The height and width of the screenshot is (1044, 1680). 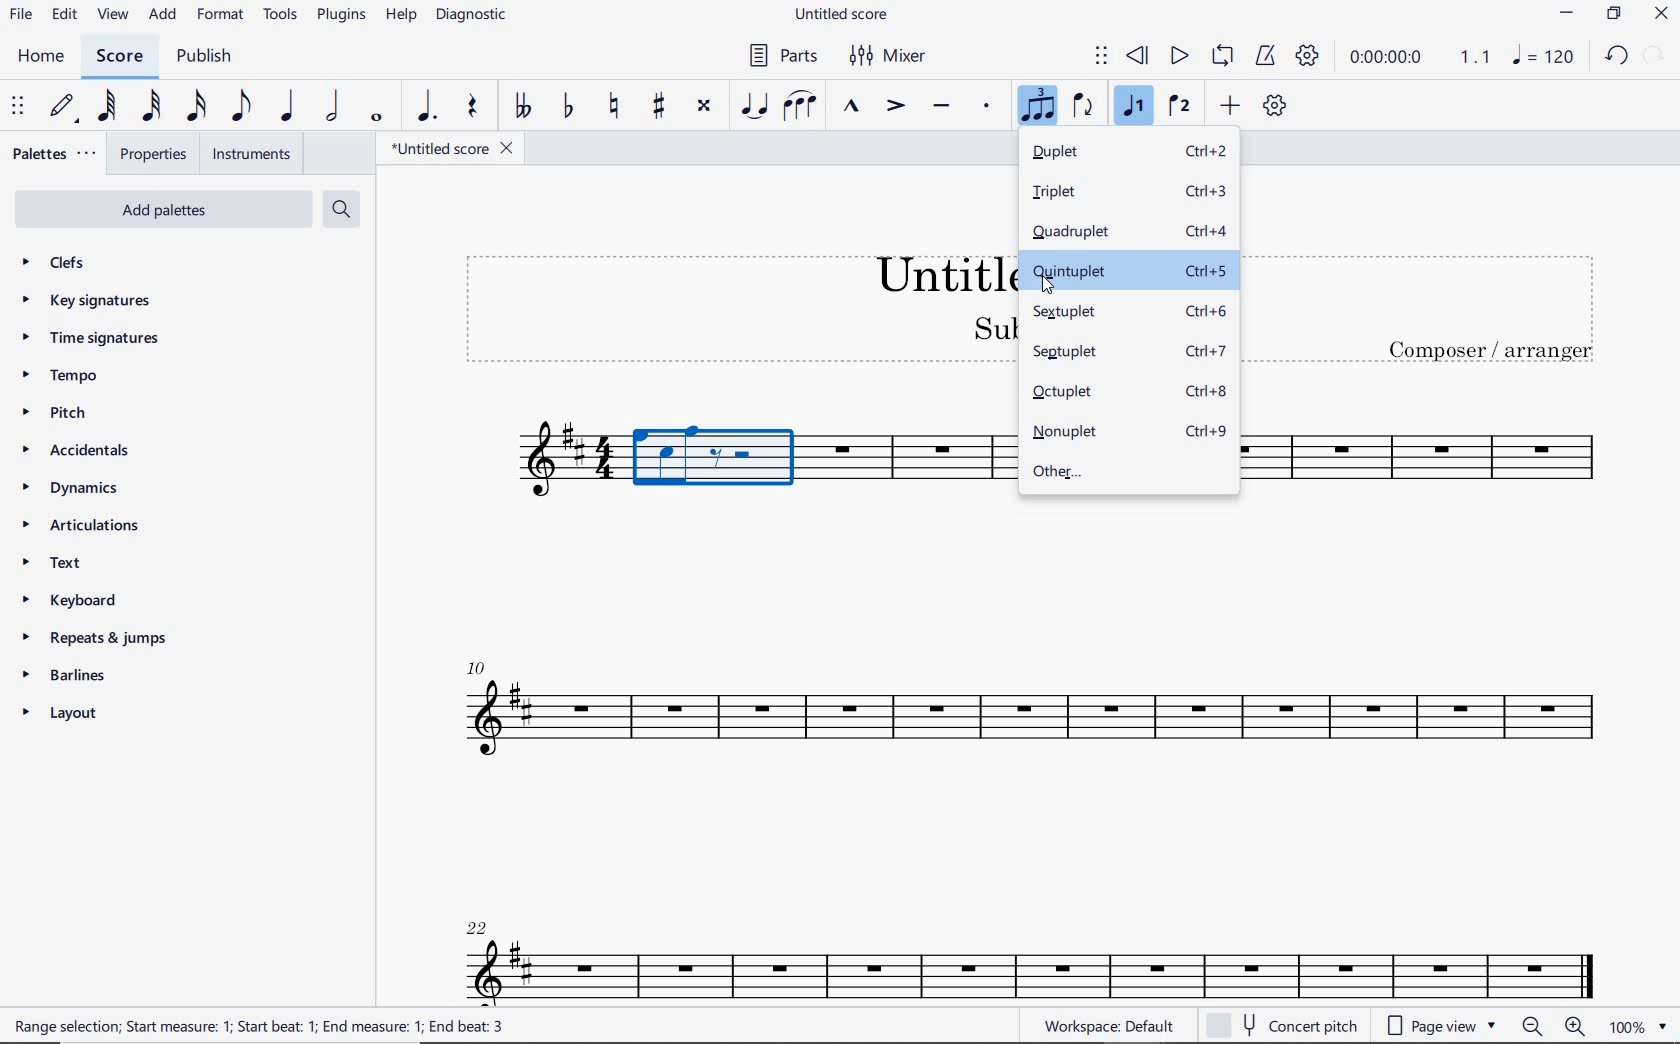 What do you see at coordinates (333, 109) in the screenshot?
I see `HALF NOTE` at bounding box center [333, 109].